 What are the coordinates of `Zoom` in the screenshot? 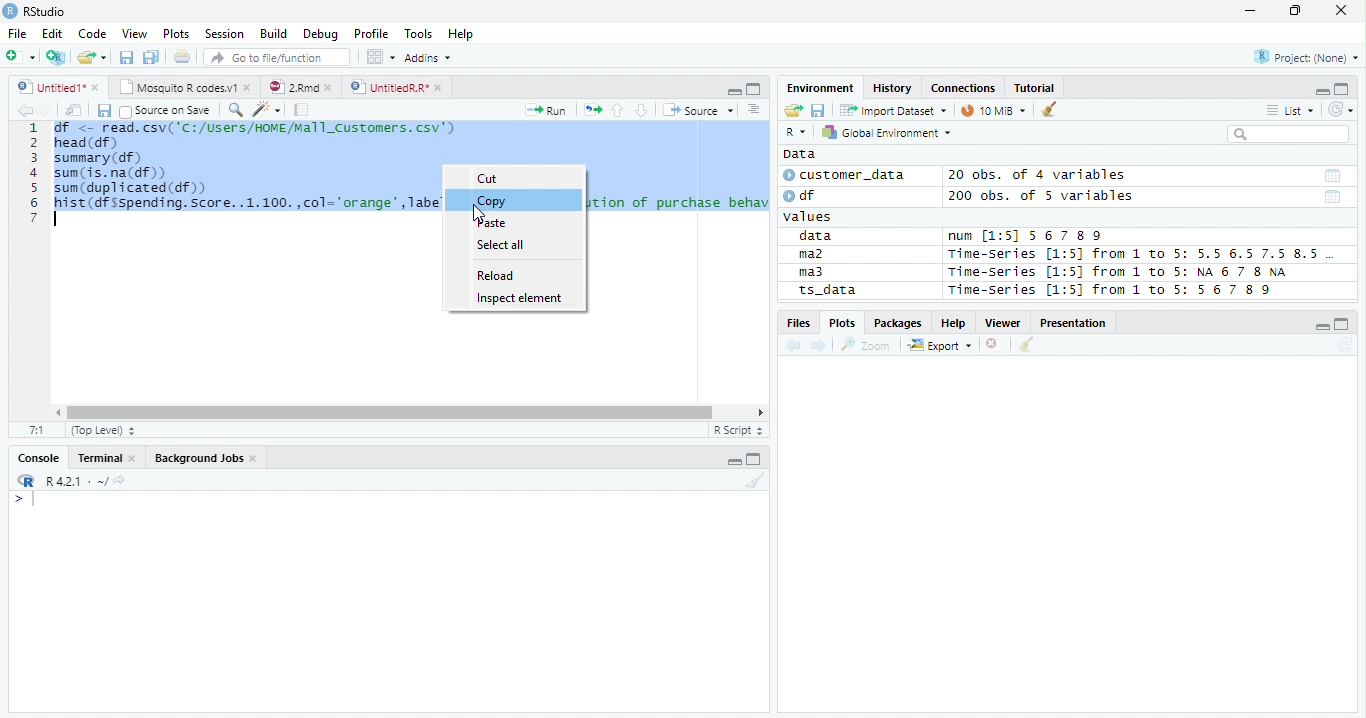 It's located at (866, 345).